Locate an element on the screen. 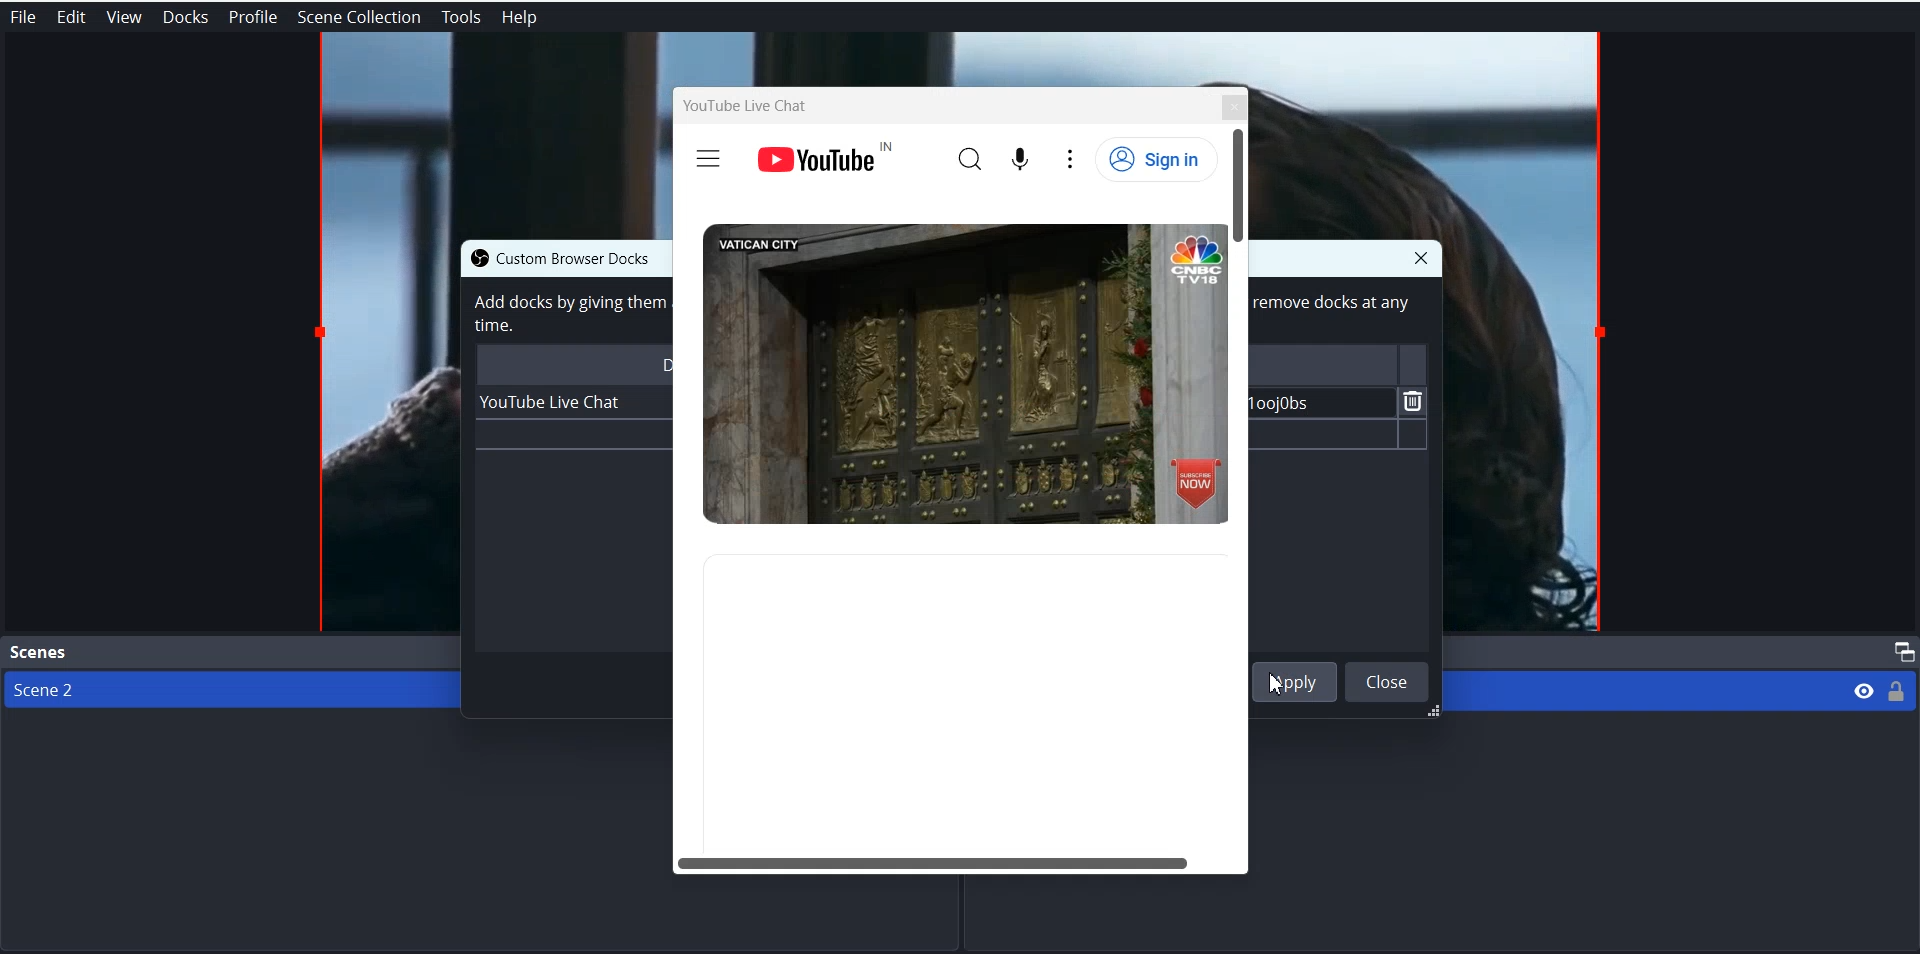 The image size is (1920, 954). Custom Browser Docks is located at coordinates (593, 257).